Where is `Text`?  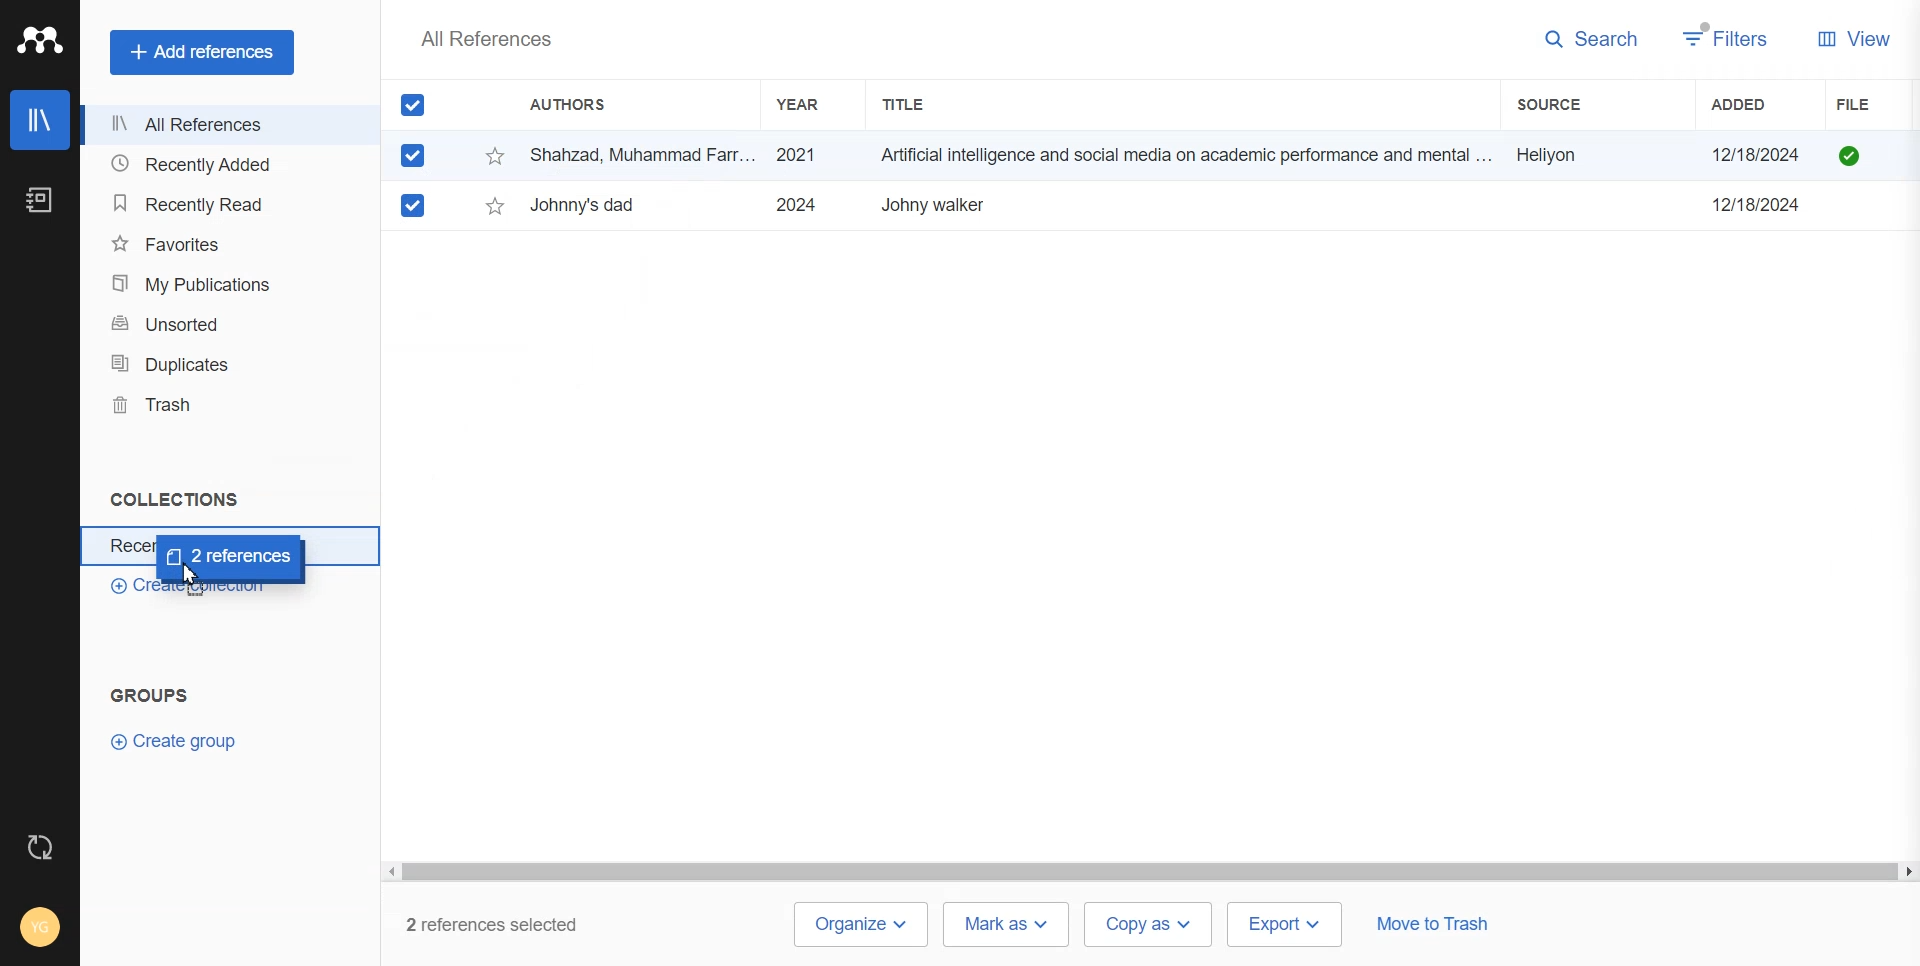
Text is located at coordinates (485, 38).